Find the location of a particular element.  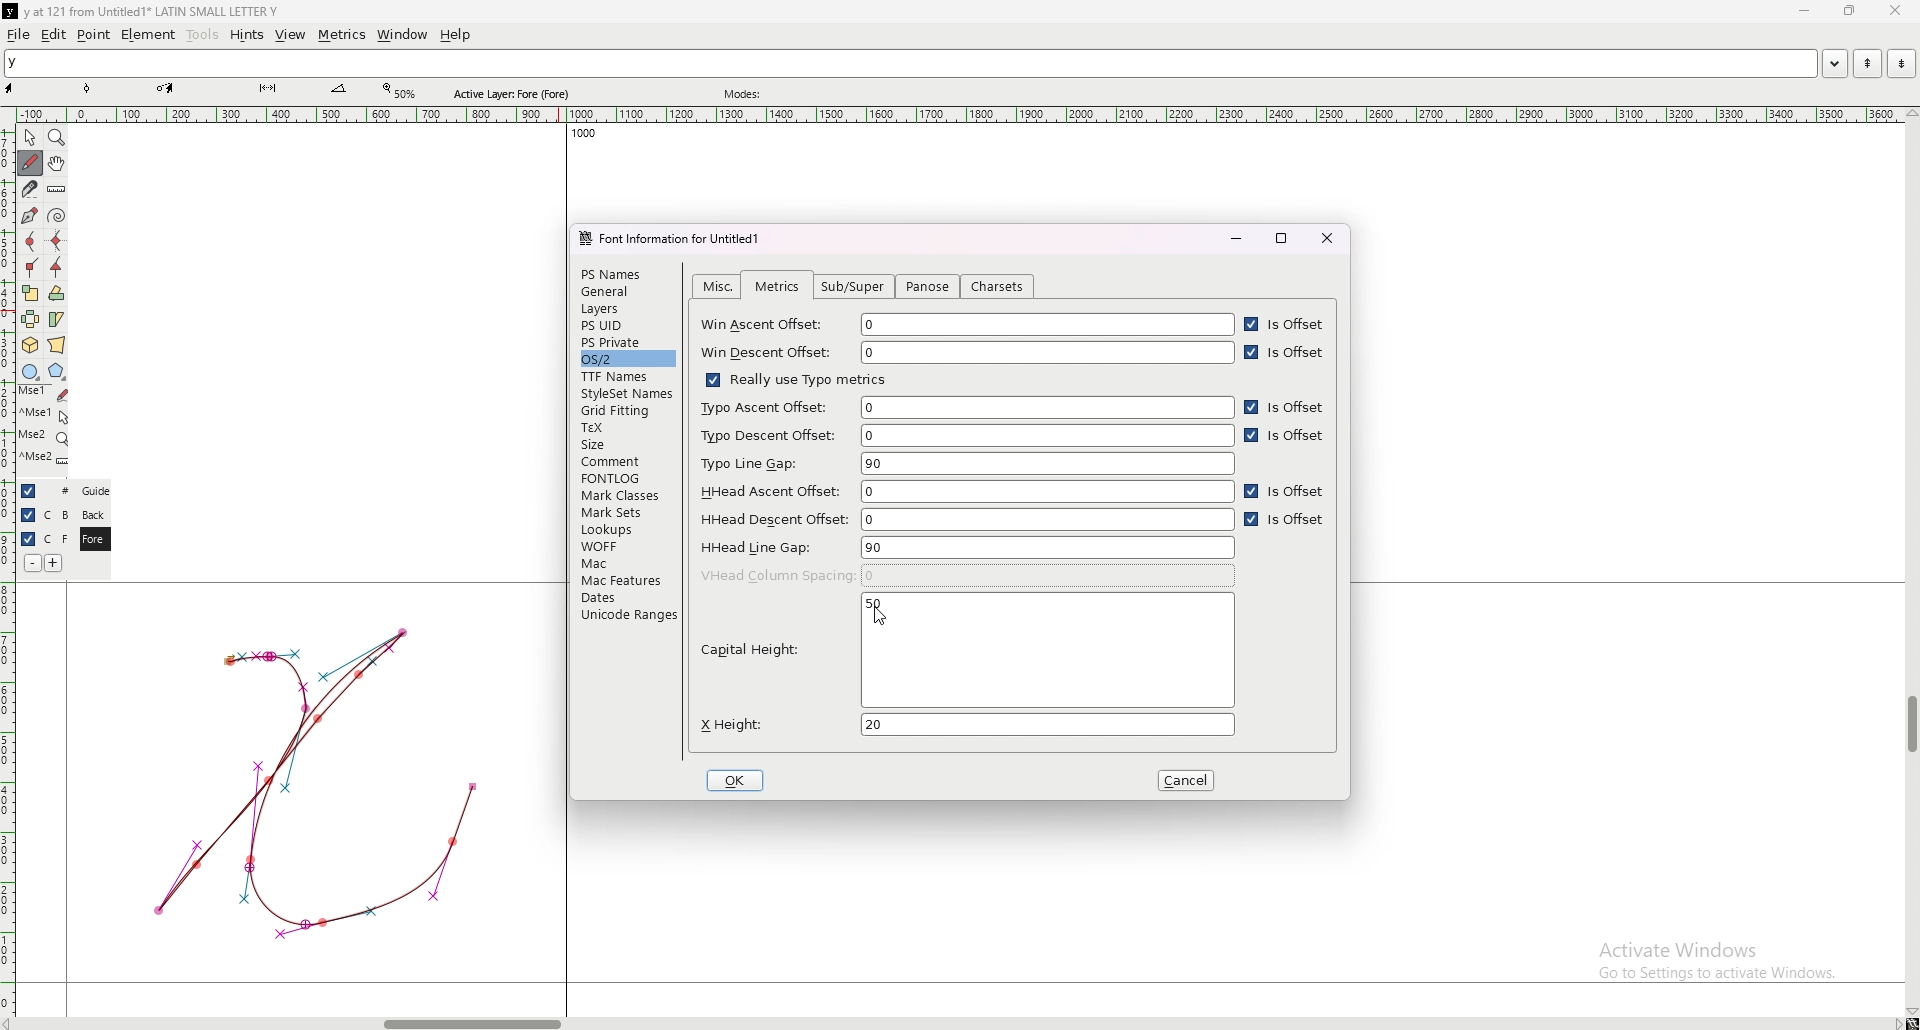

vhead column spacing is located at coordinates (968, 575).